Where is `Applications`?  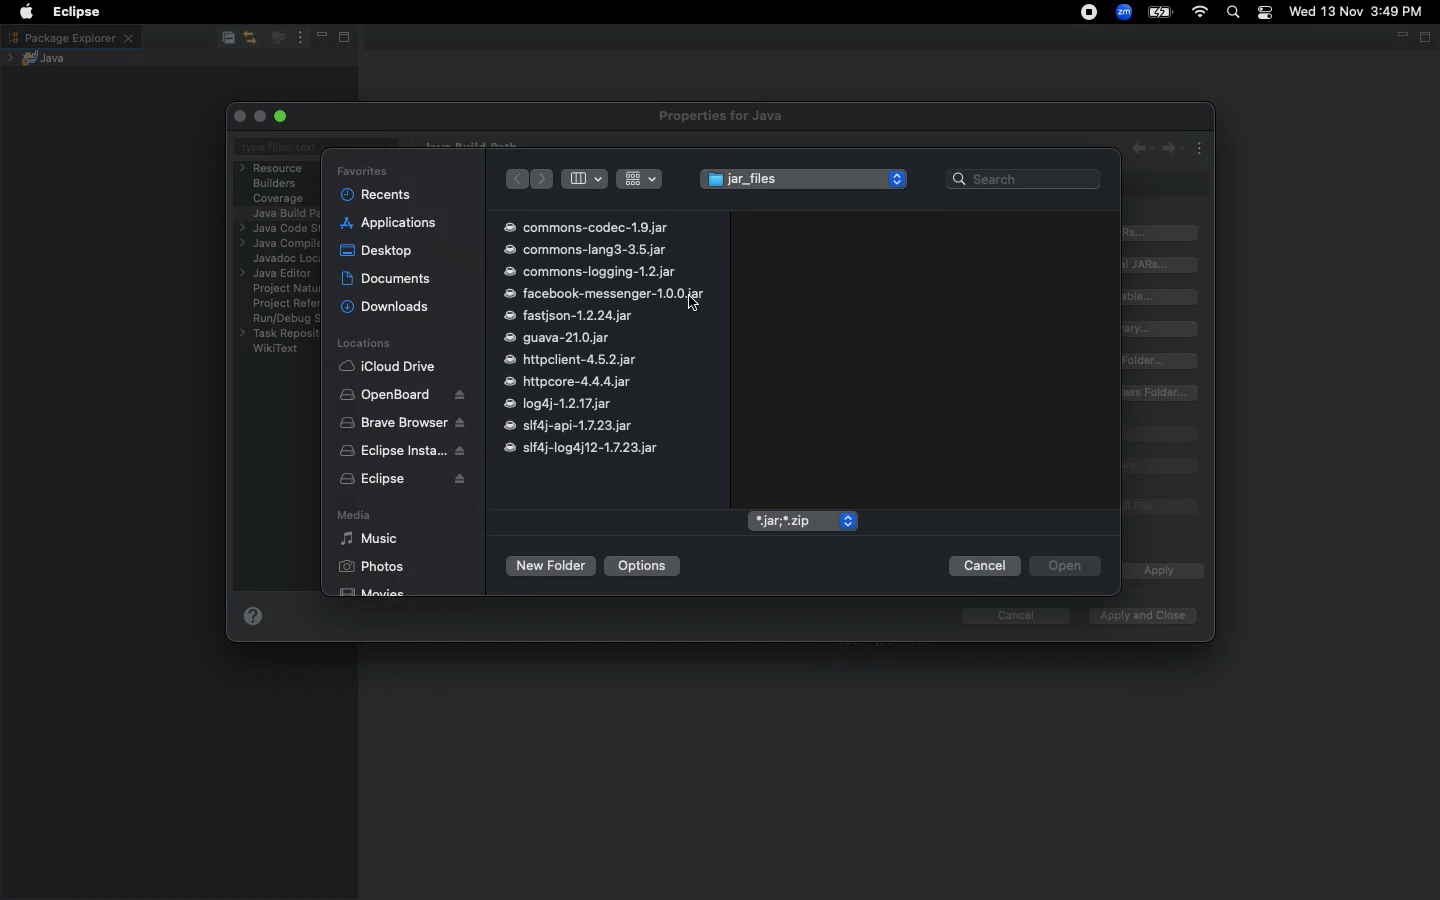
Applications is located at coordinates (389, 223).